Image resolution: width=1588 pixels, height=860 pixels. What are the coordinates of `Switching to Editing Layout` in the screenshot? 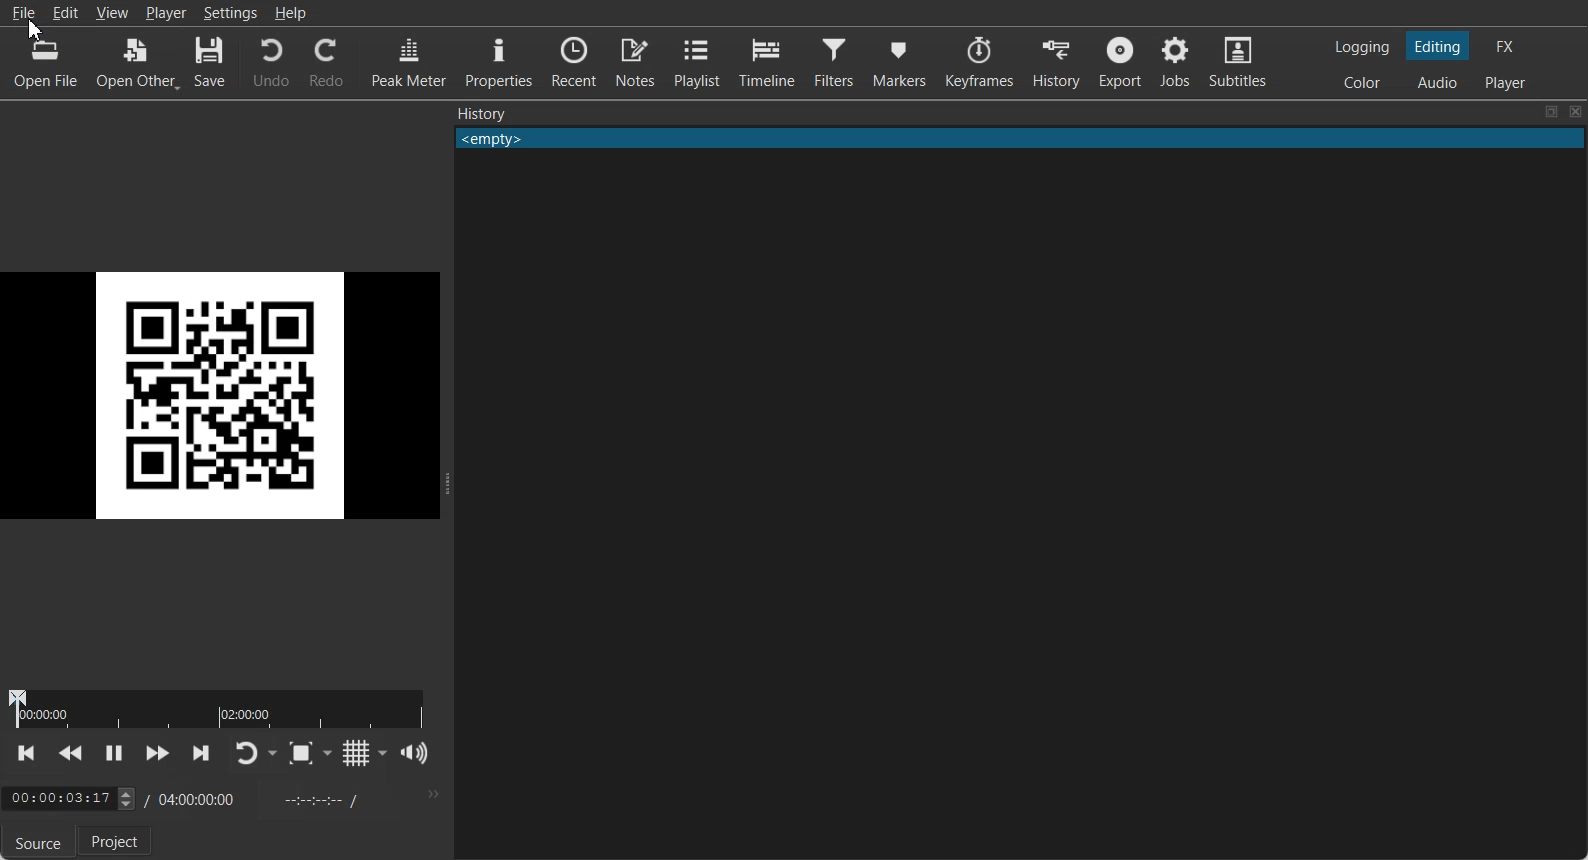 It's located at (1436, 46).